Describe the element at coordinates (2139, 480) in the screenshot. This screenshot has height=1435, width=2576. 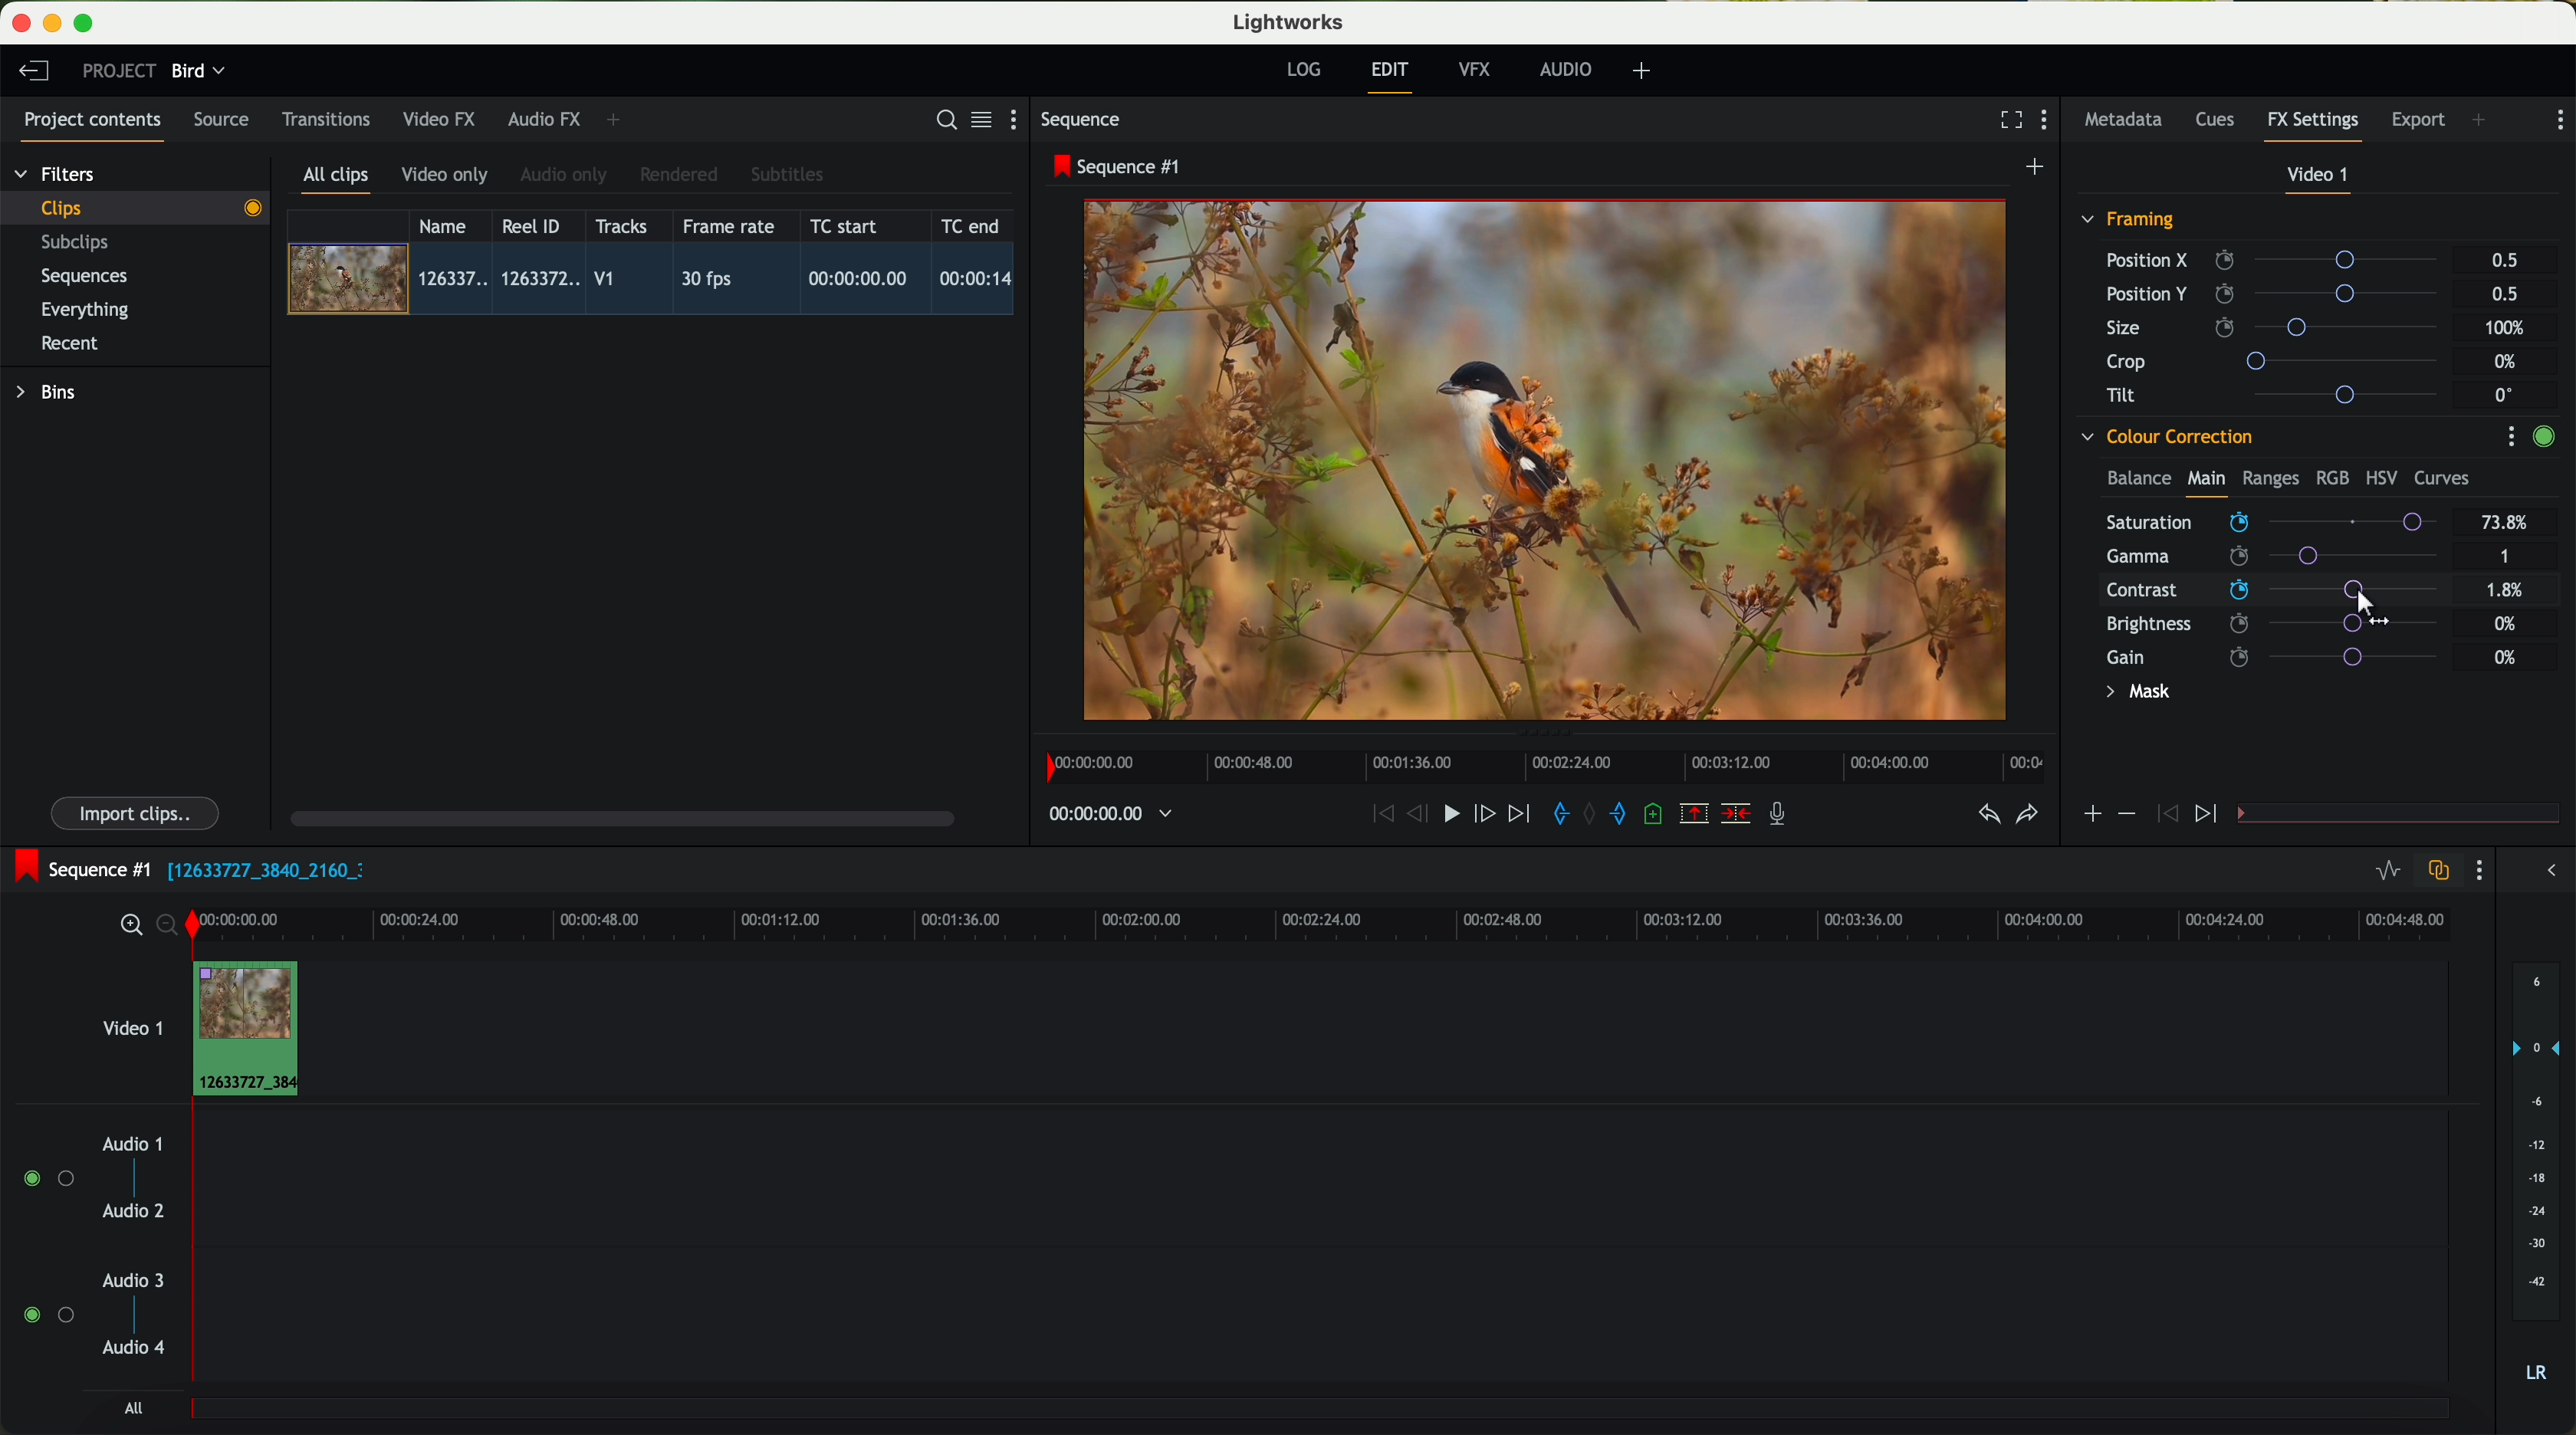
I see `balance` at that location.